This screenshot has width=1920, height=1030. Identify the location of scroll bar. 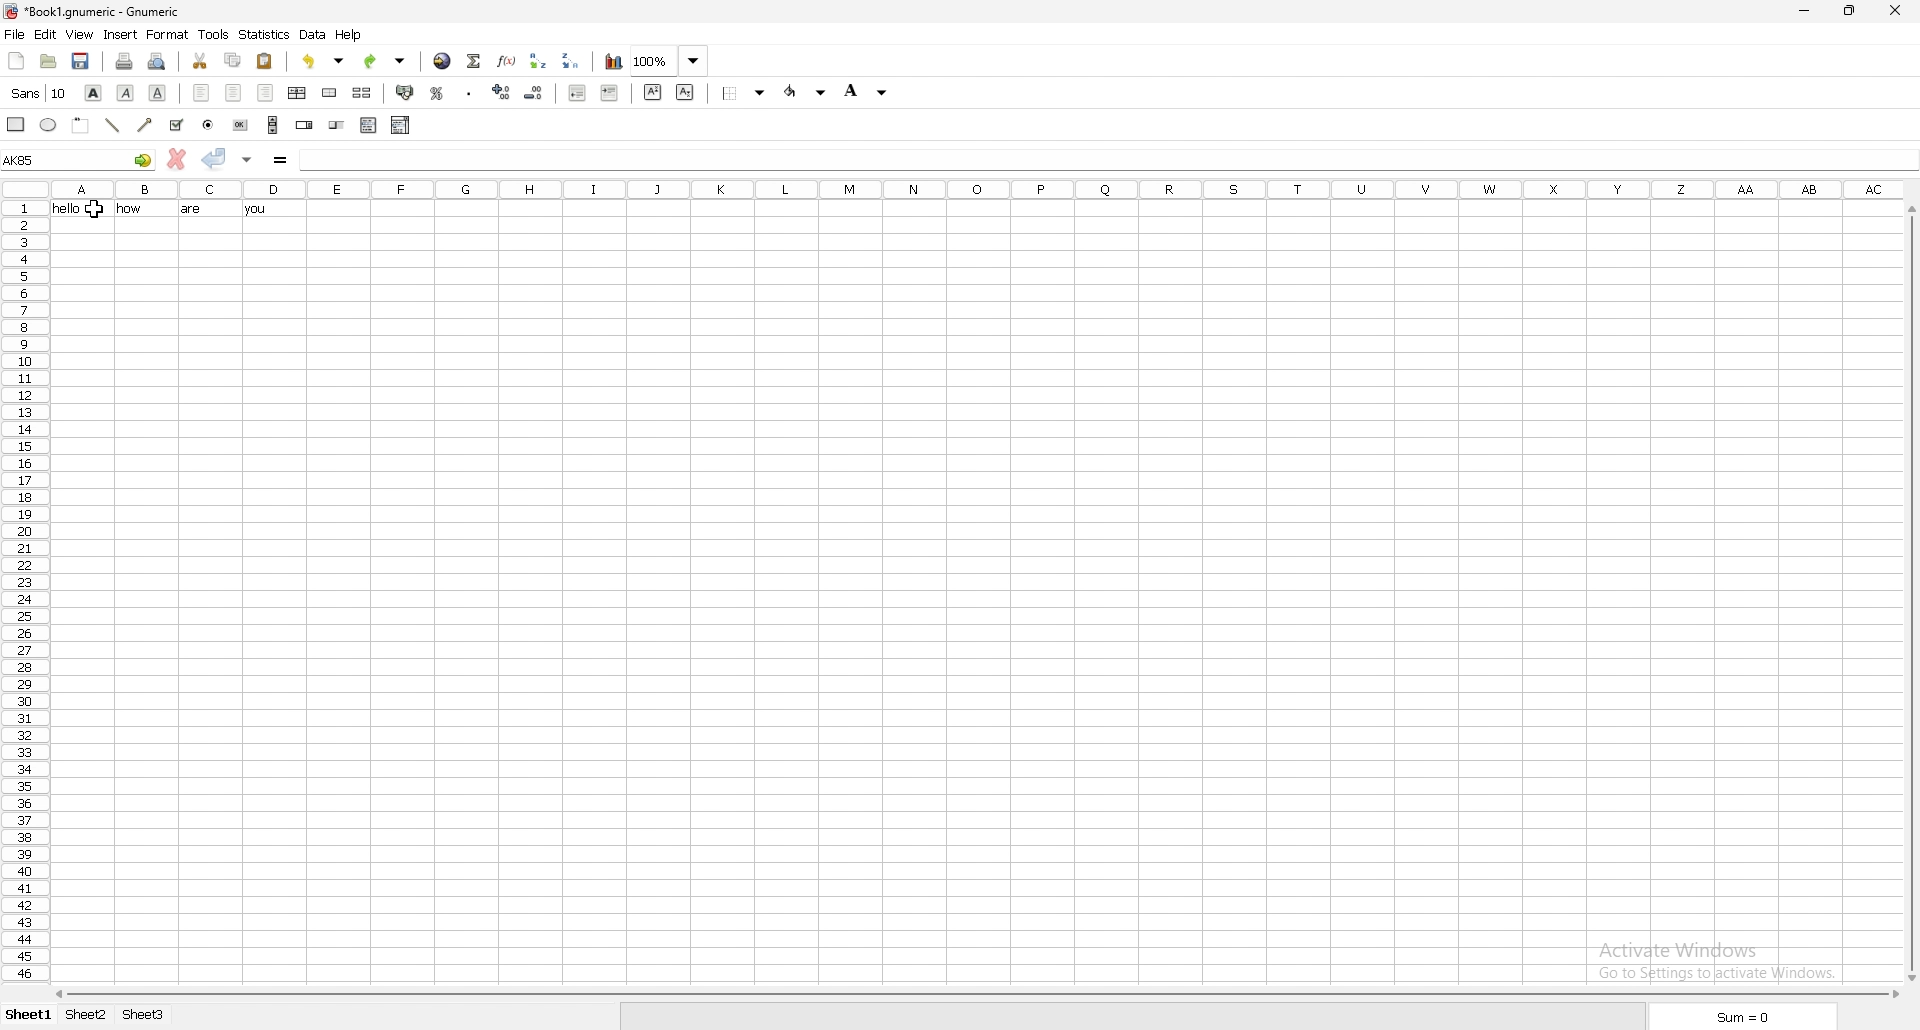
(273, 125).